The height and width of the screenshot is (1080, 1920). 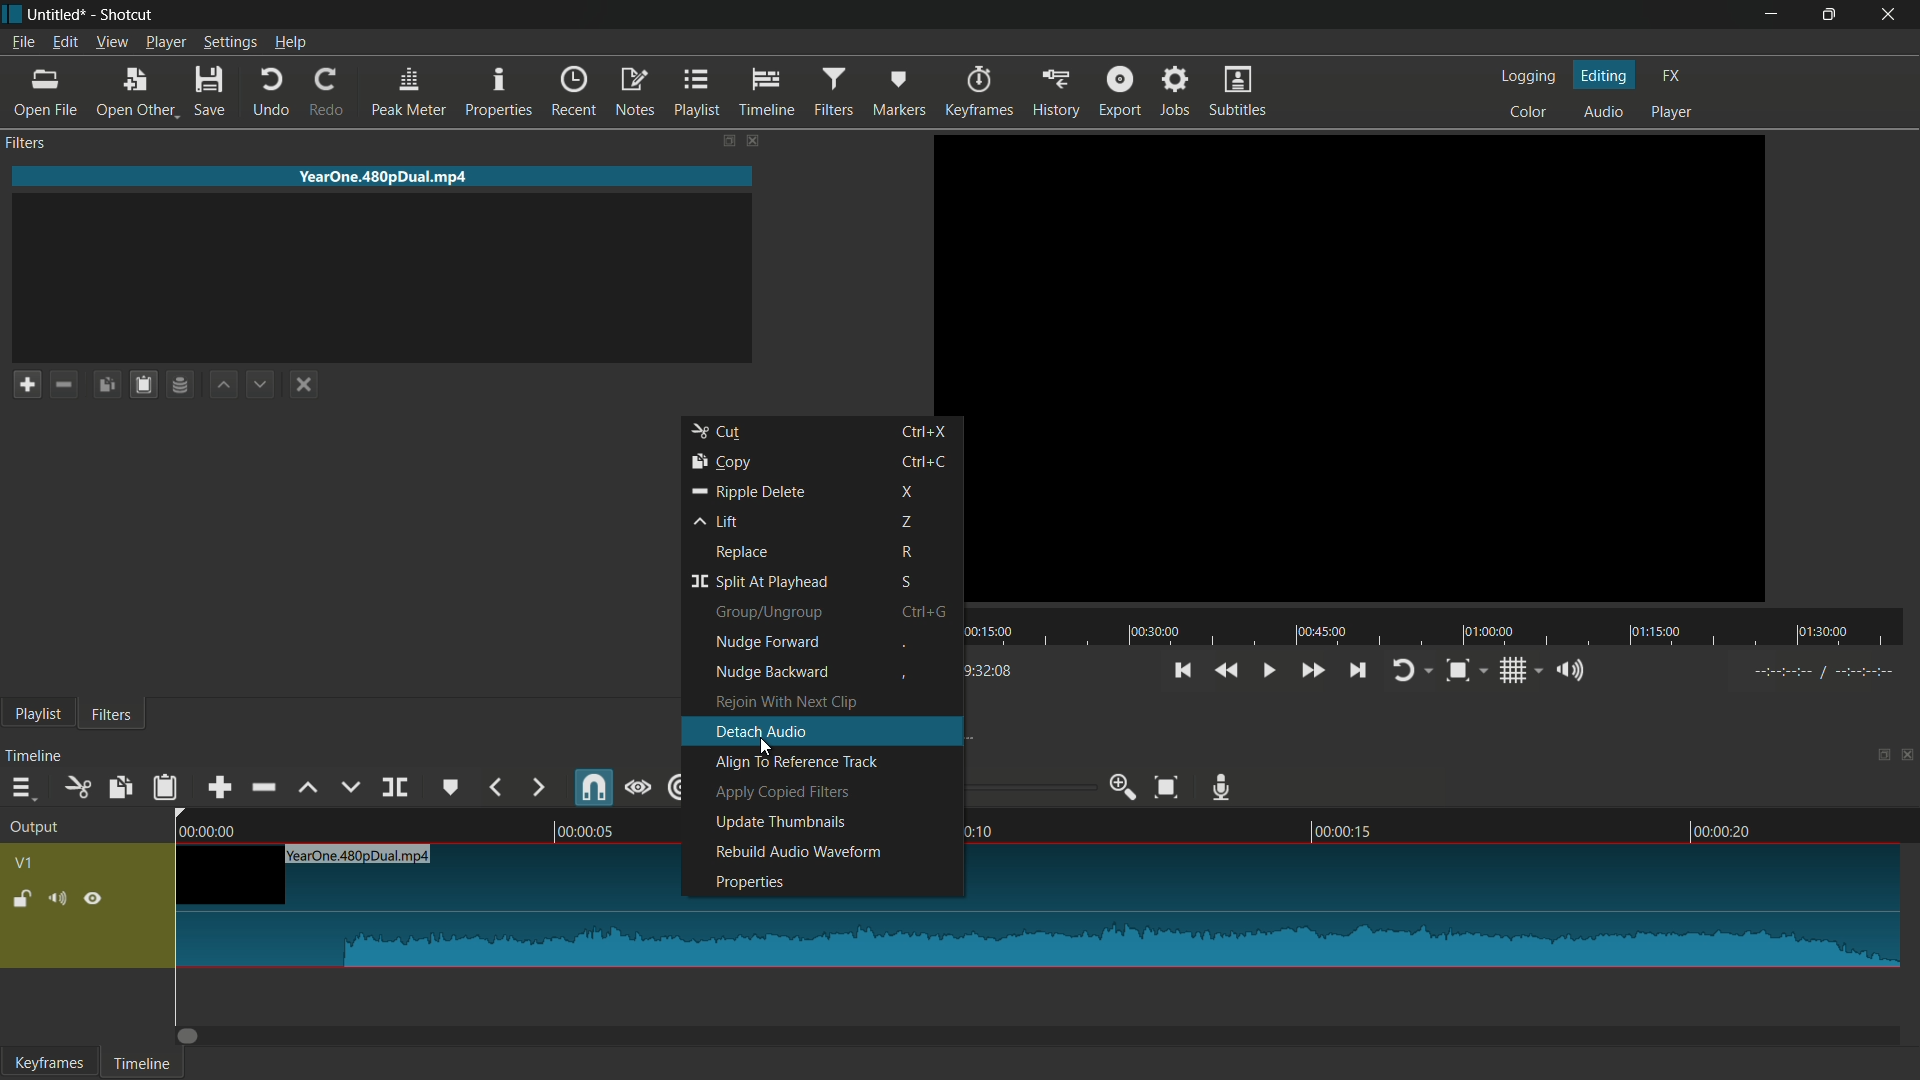 What do you see at coordinates (783, 794) in the screenshot?
I see `apply copied filters` at bounding box center [783, 794].